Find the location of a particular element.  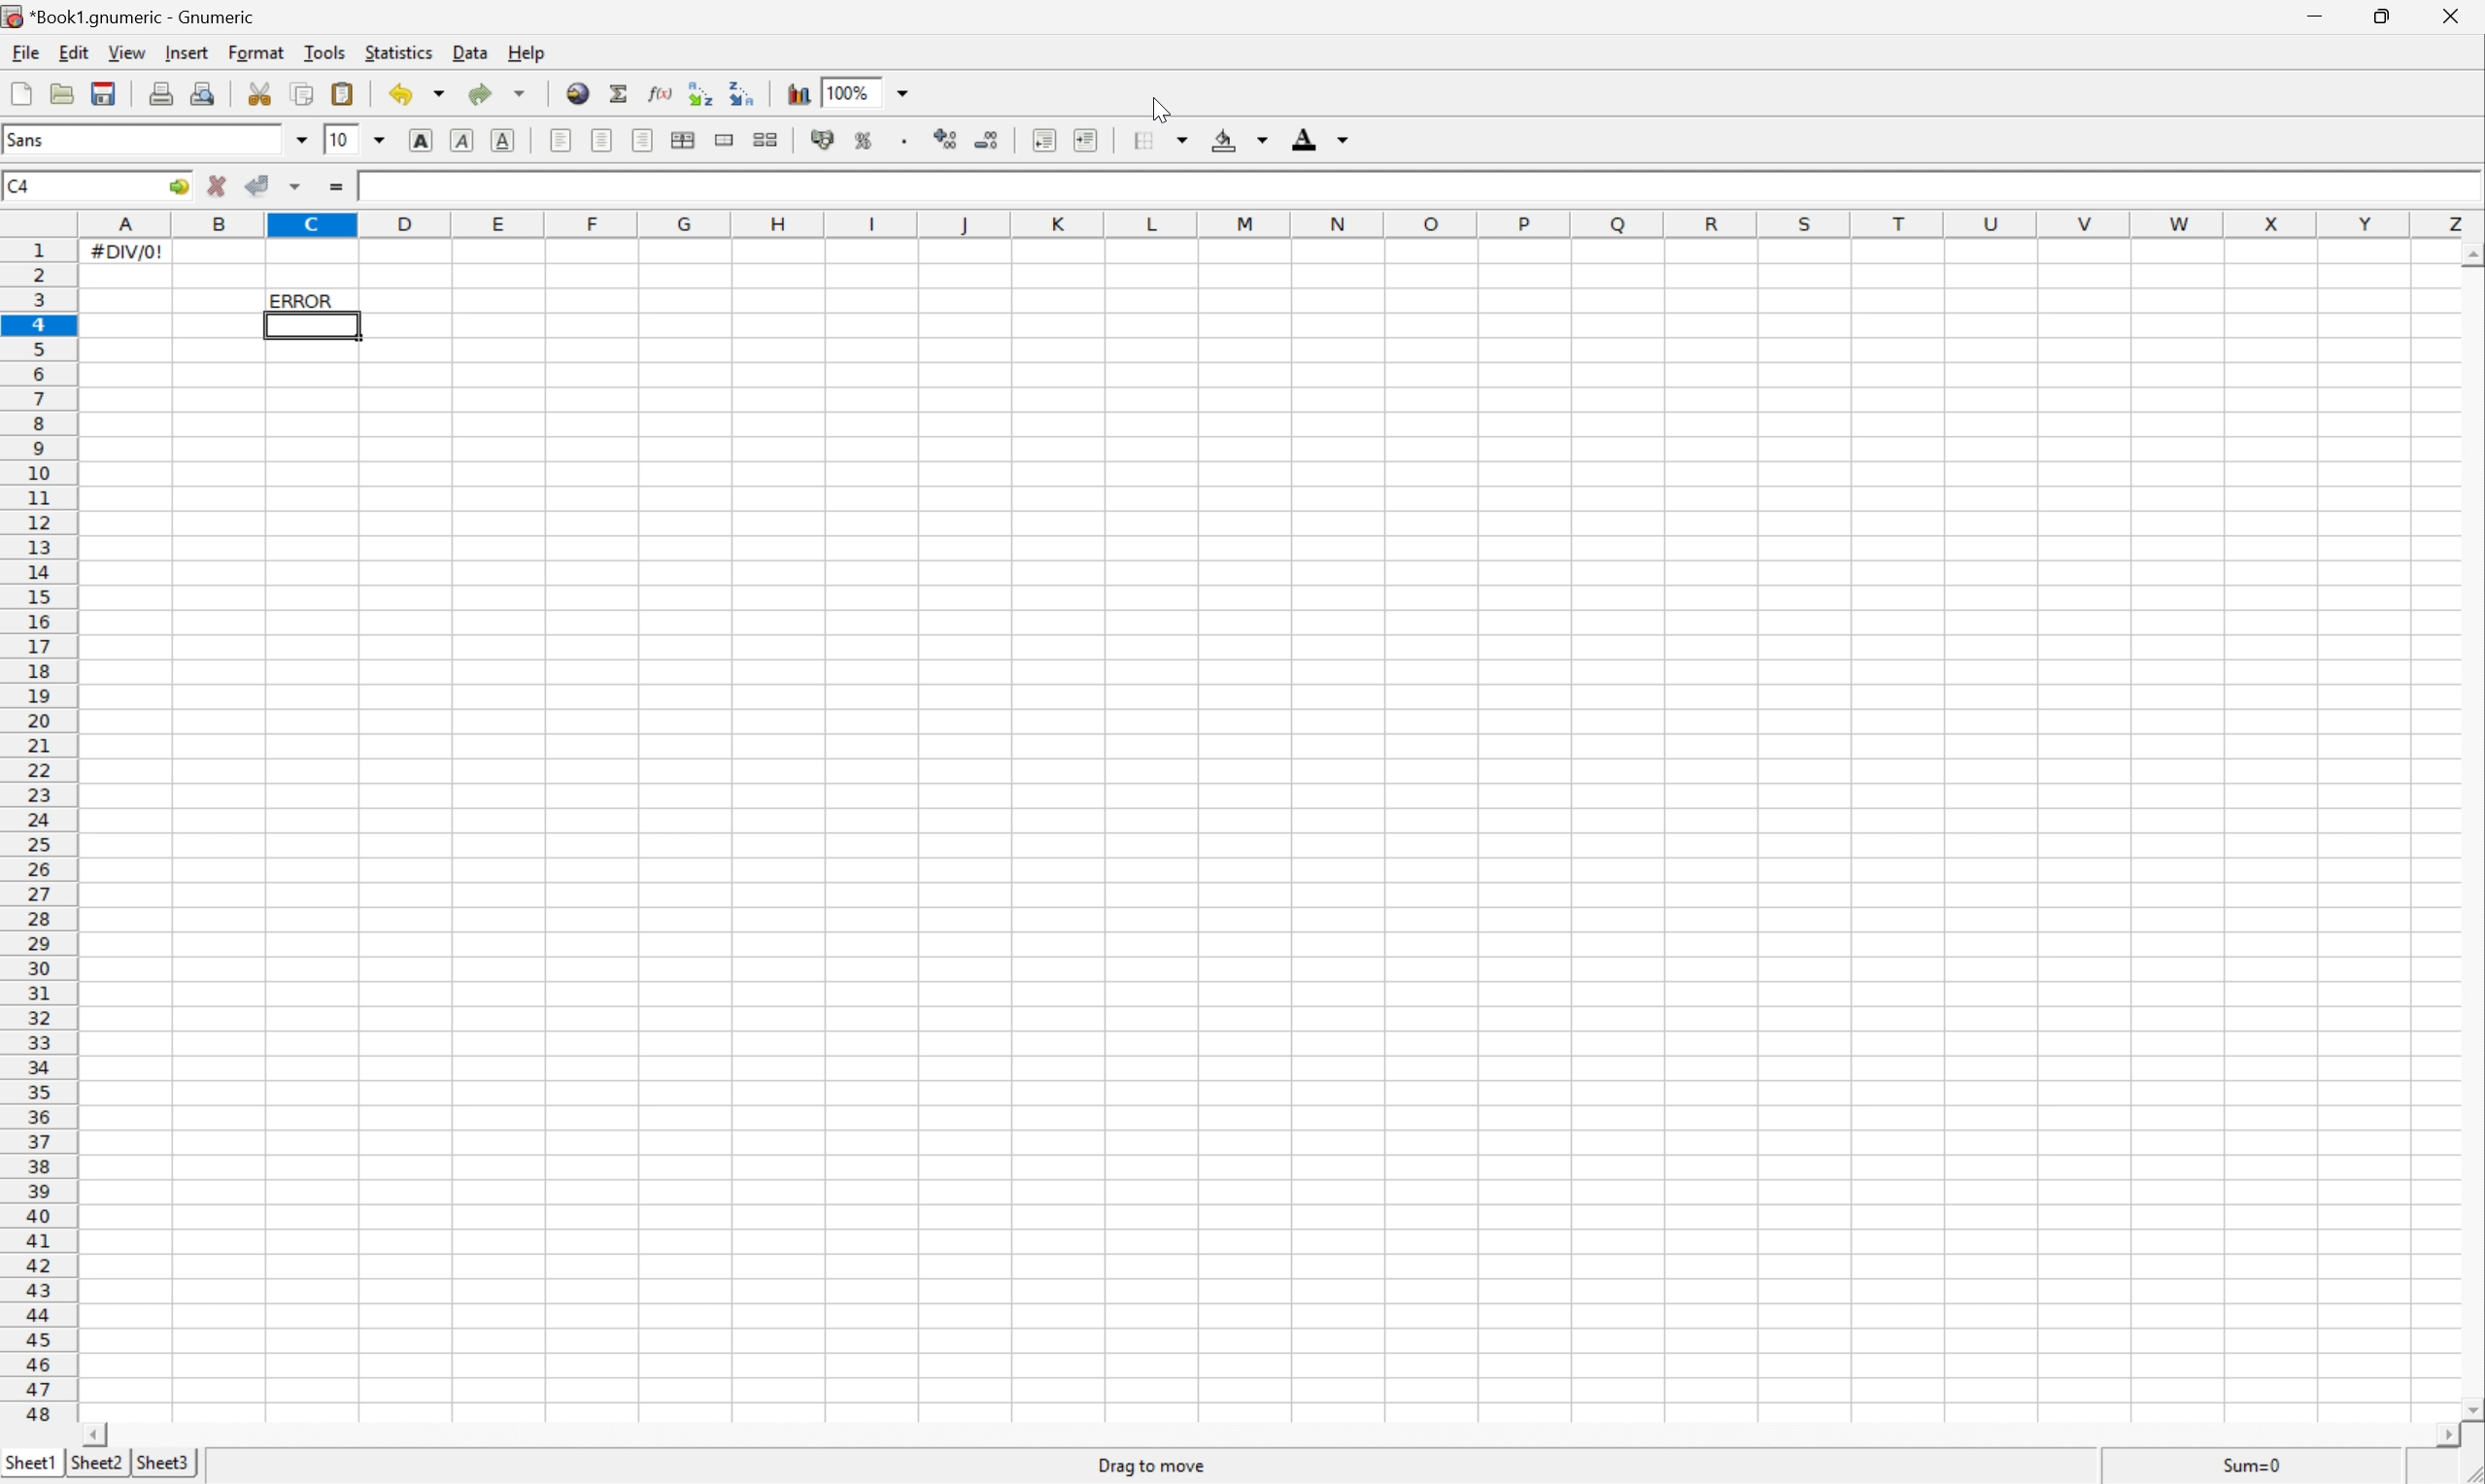

Merge a range of cells is located at coordinates (727, 140).